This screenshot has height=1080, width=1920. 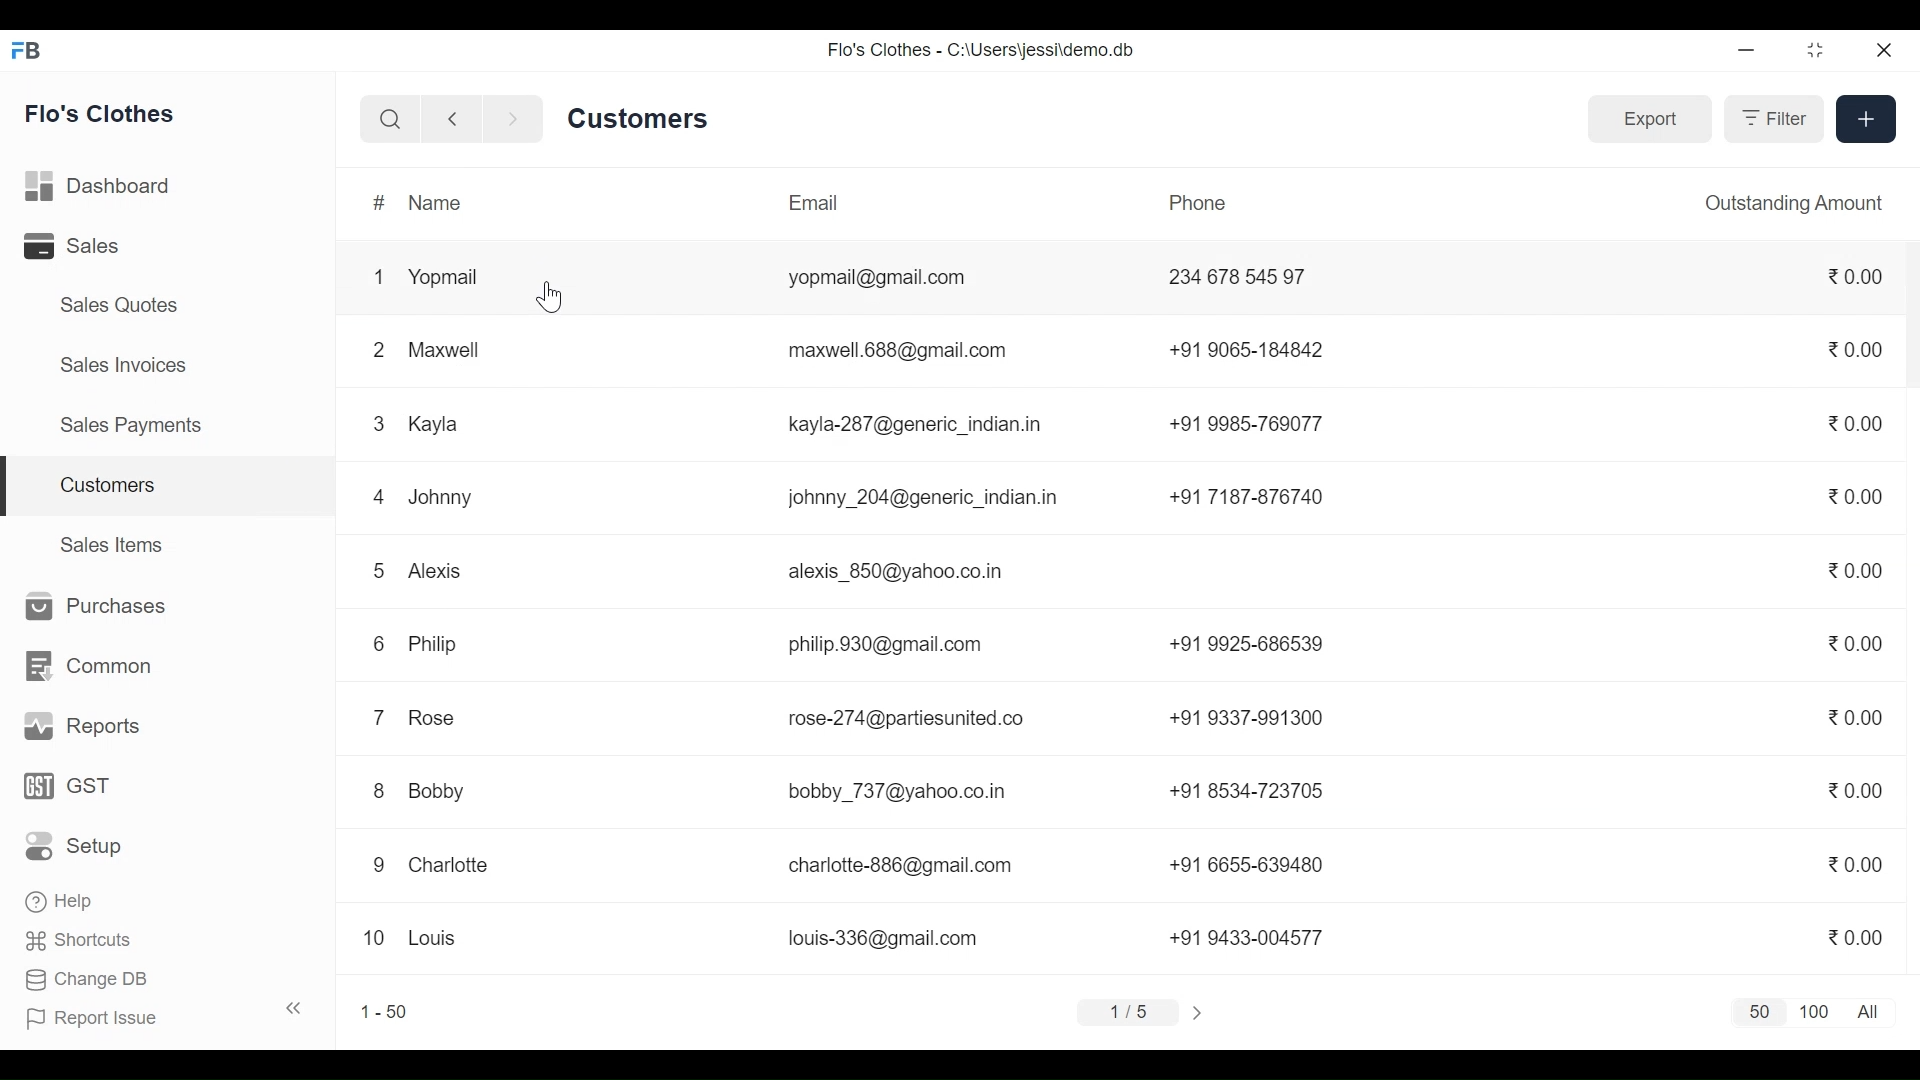 What do you see at coordinates (433, 717) in the screenshot?
I see `Rose` at bounding box center [433, 717].